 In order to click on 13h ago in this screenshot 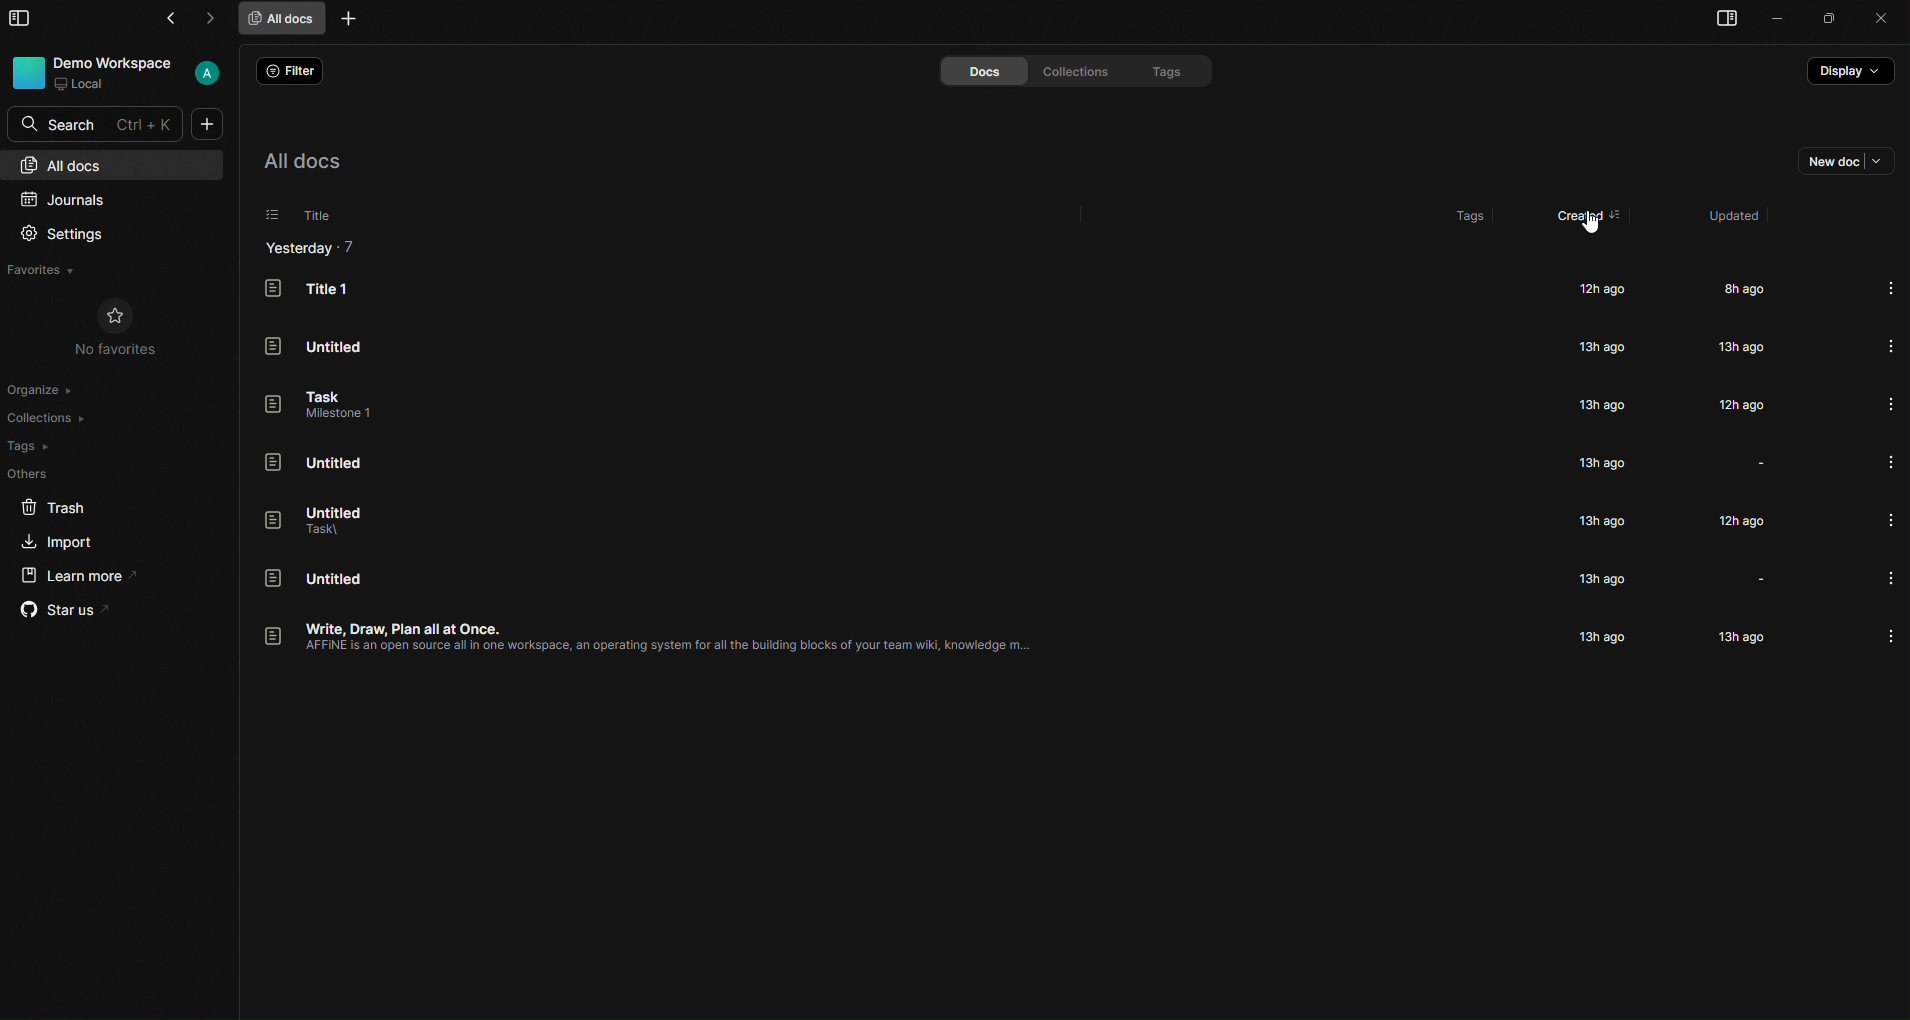, I will do `click(1598, 464)`.